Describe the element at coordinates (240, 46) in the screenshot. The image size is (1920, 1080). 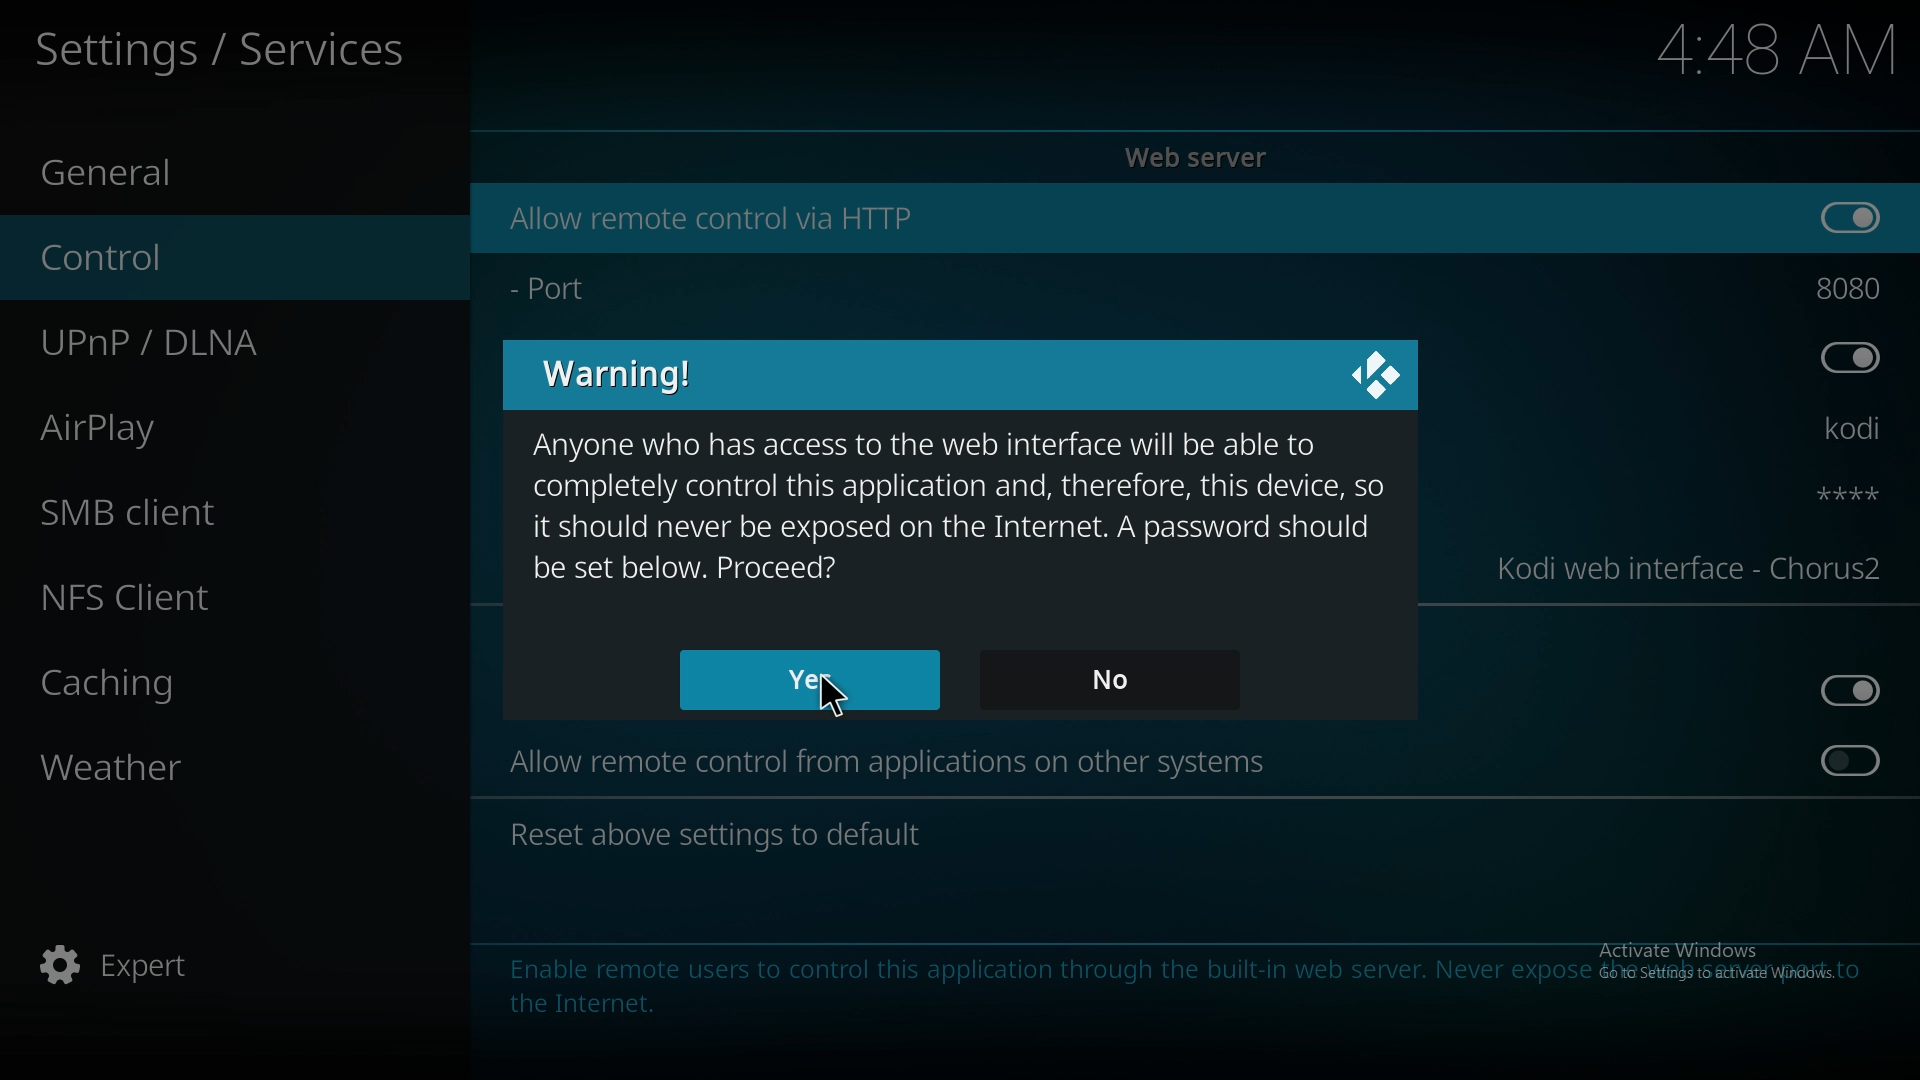
I see `services` at that location.